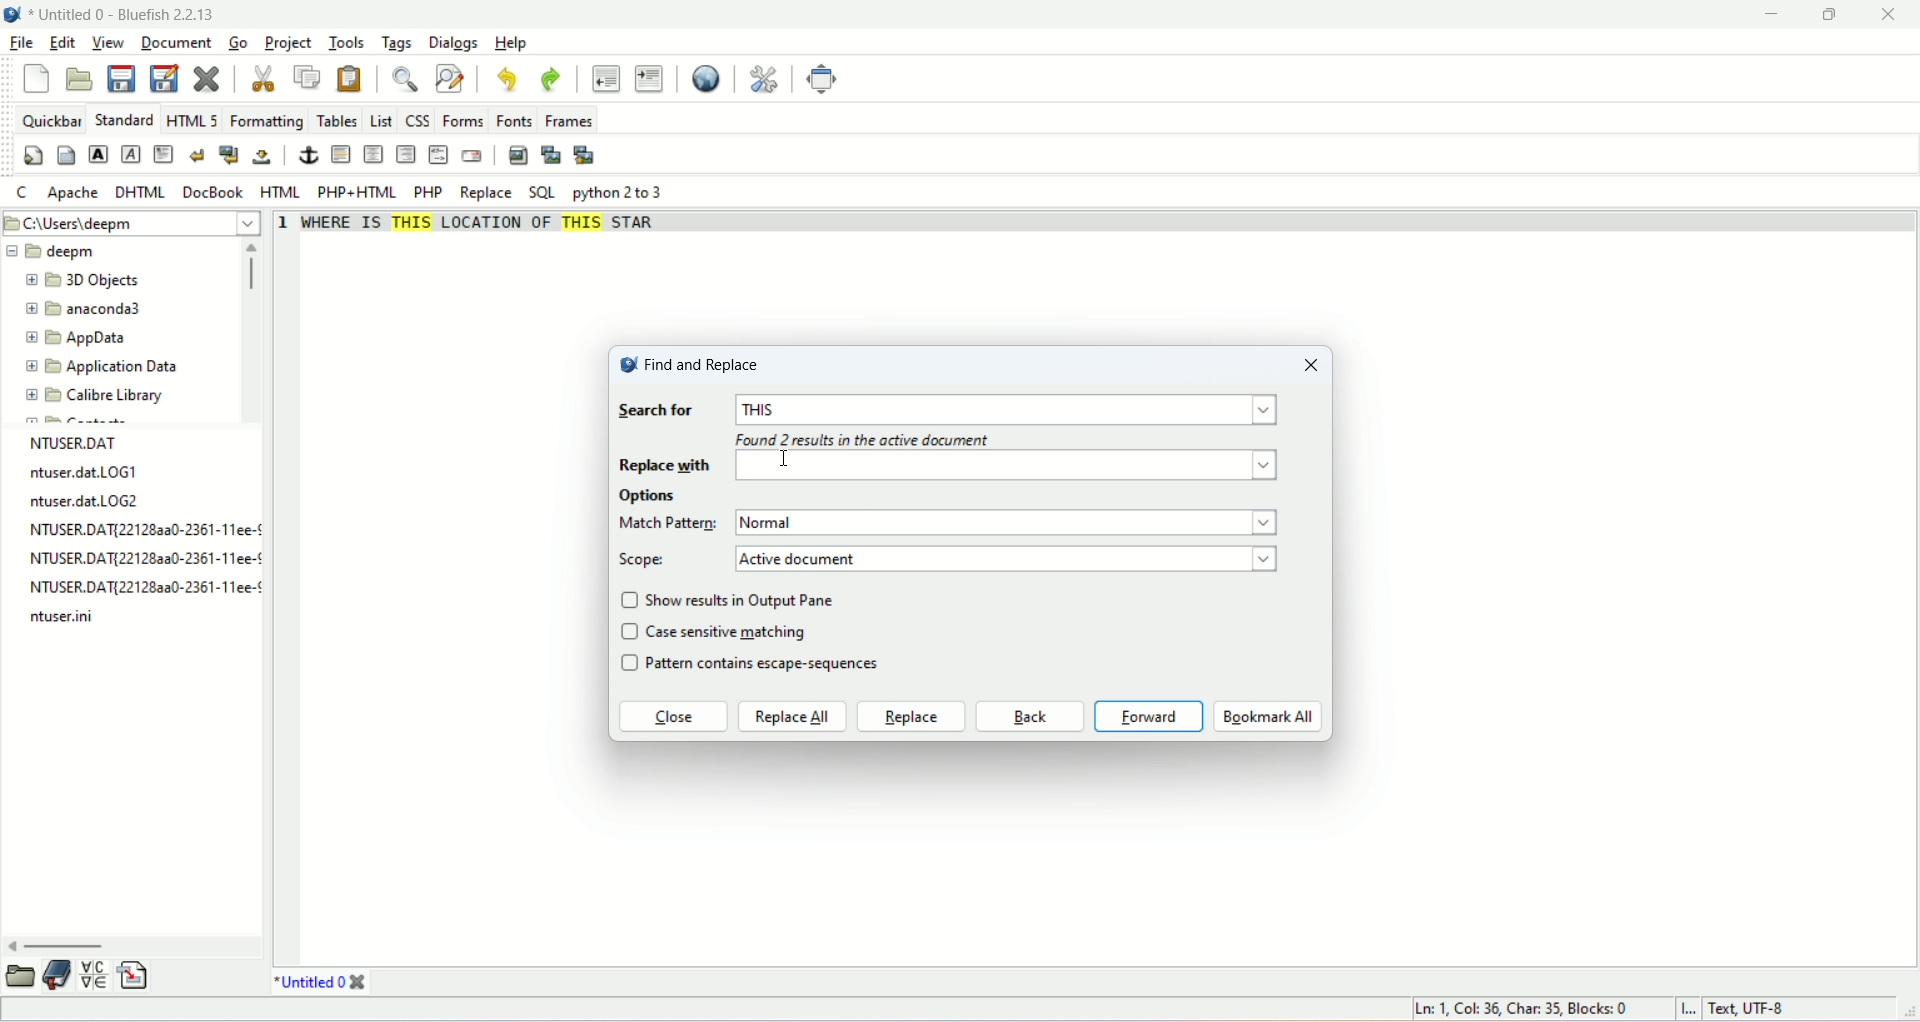  What do you see at coordinates (358, 982) in the screenshot?
I see `close` at bounding box center [358, 982].